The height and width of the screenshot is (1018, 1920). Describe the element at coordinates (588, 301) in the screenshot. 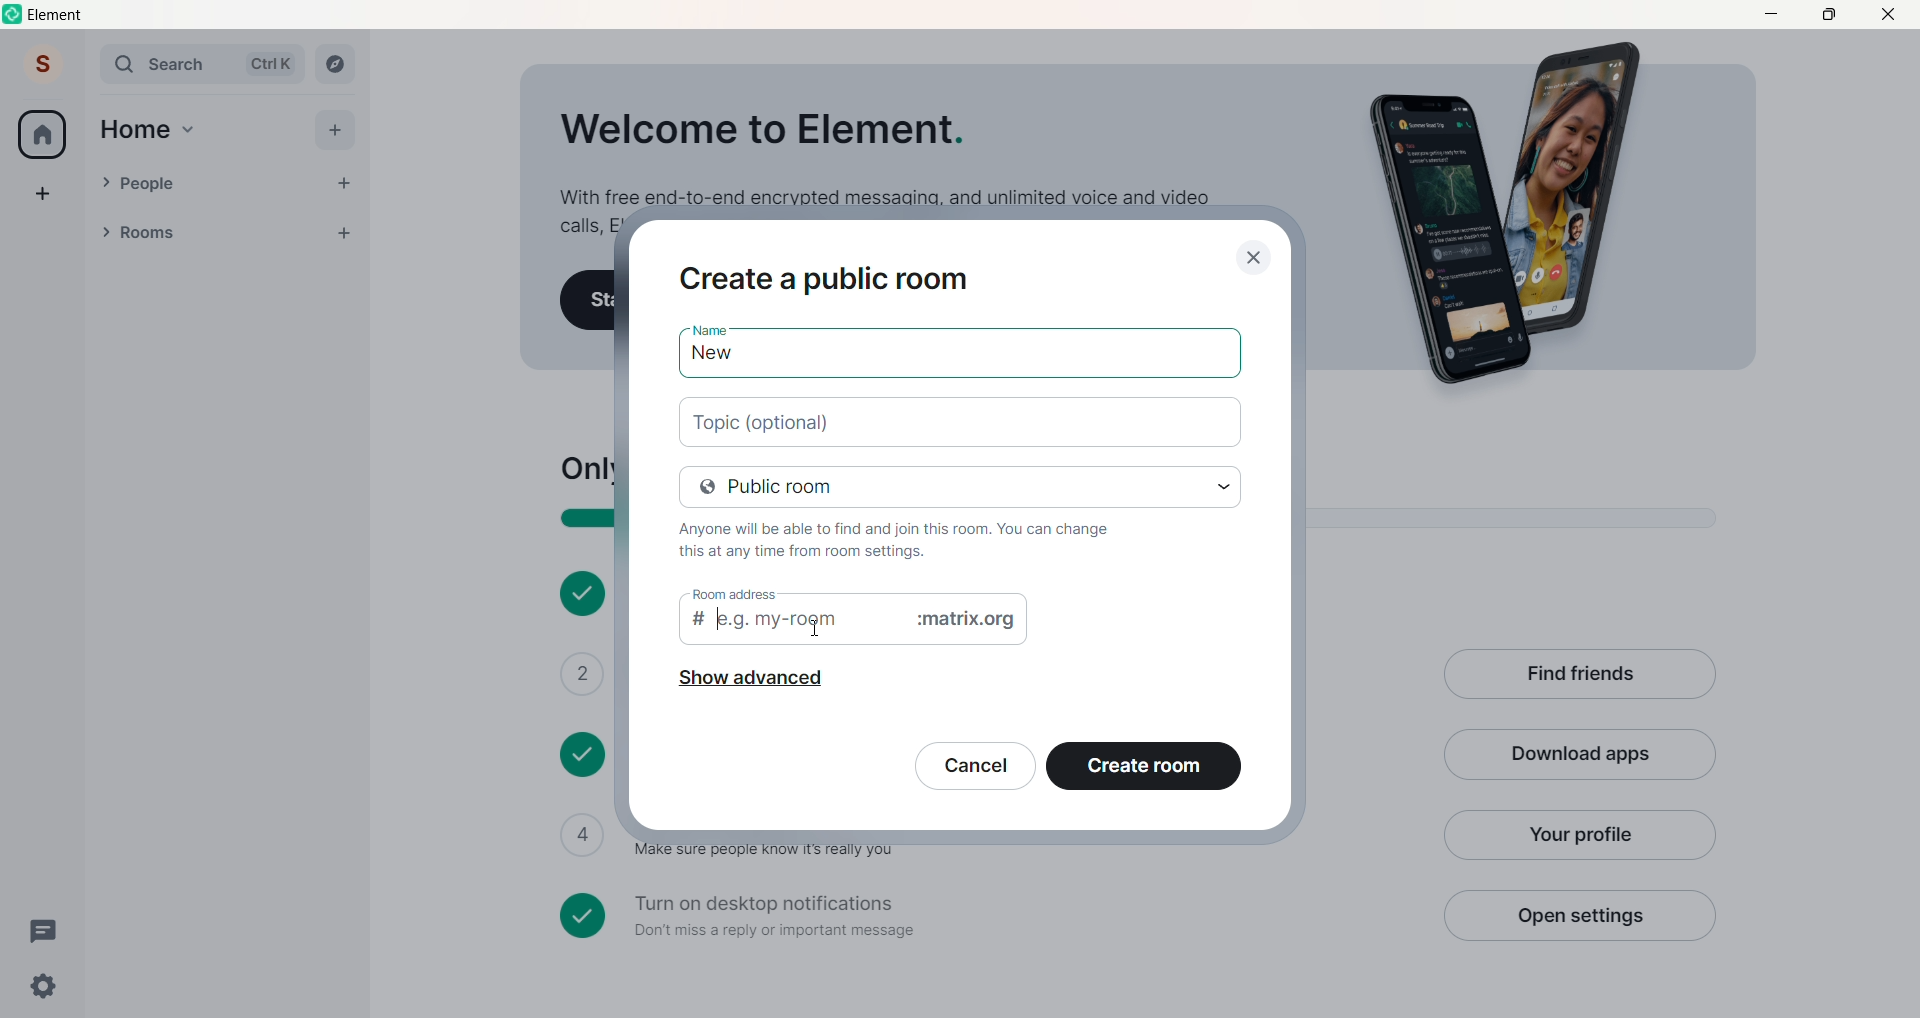

I see `Start your first chat` at that location.